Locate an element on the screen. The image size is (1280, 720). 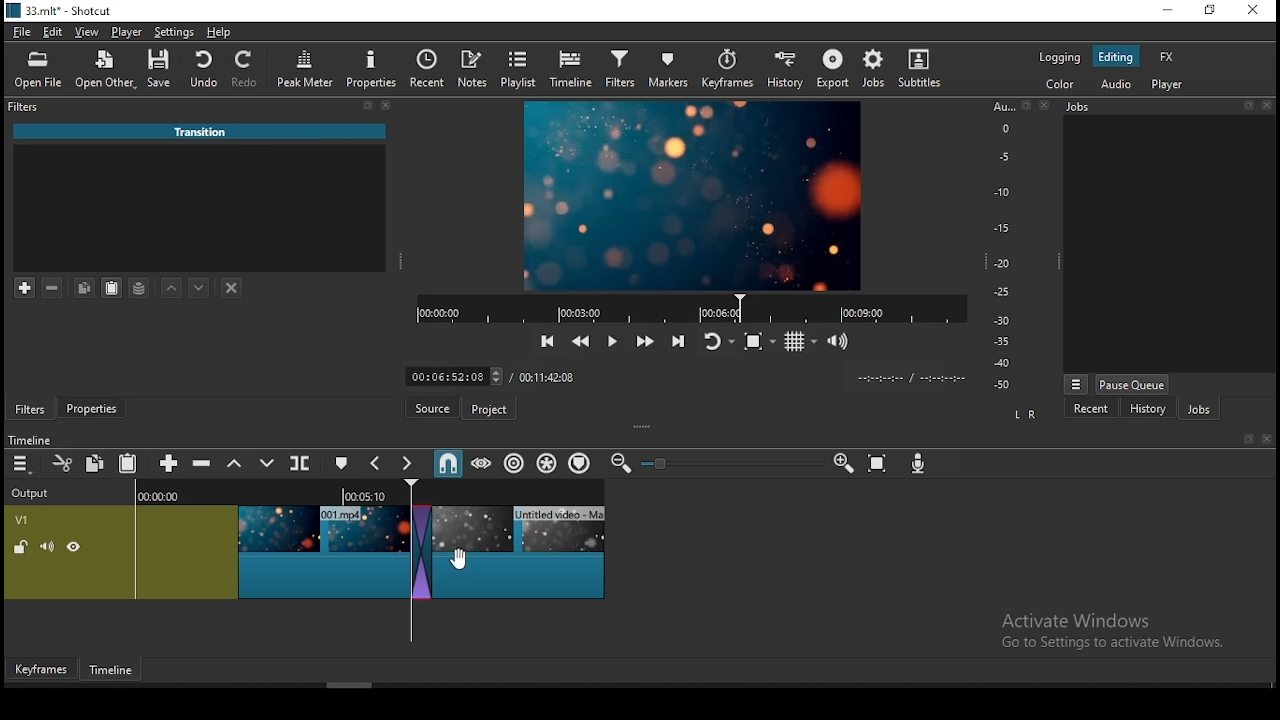
color is located at coordinates (1051, 86).